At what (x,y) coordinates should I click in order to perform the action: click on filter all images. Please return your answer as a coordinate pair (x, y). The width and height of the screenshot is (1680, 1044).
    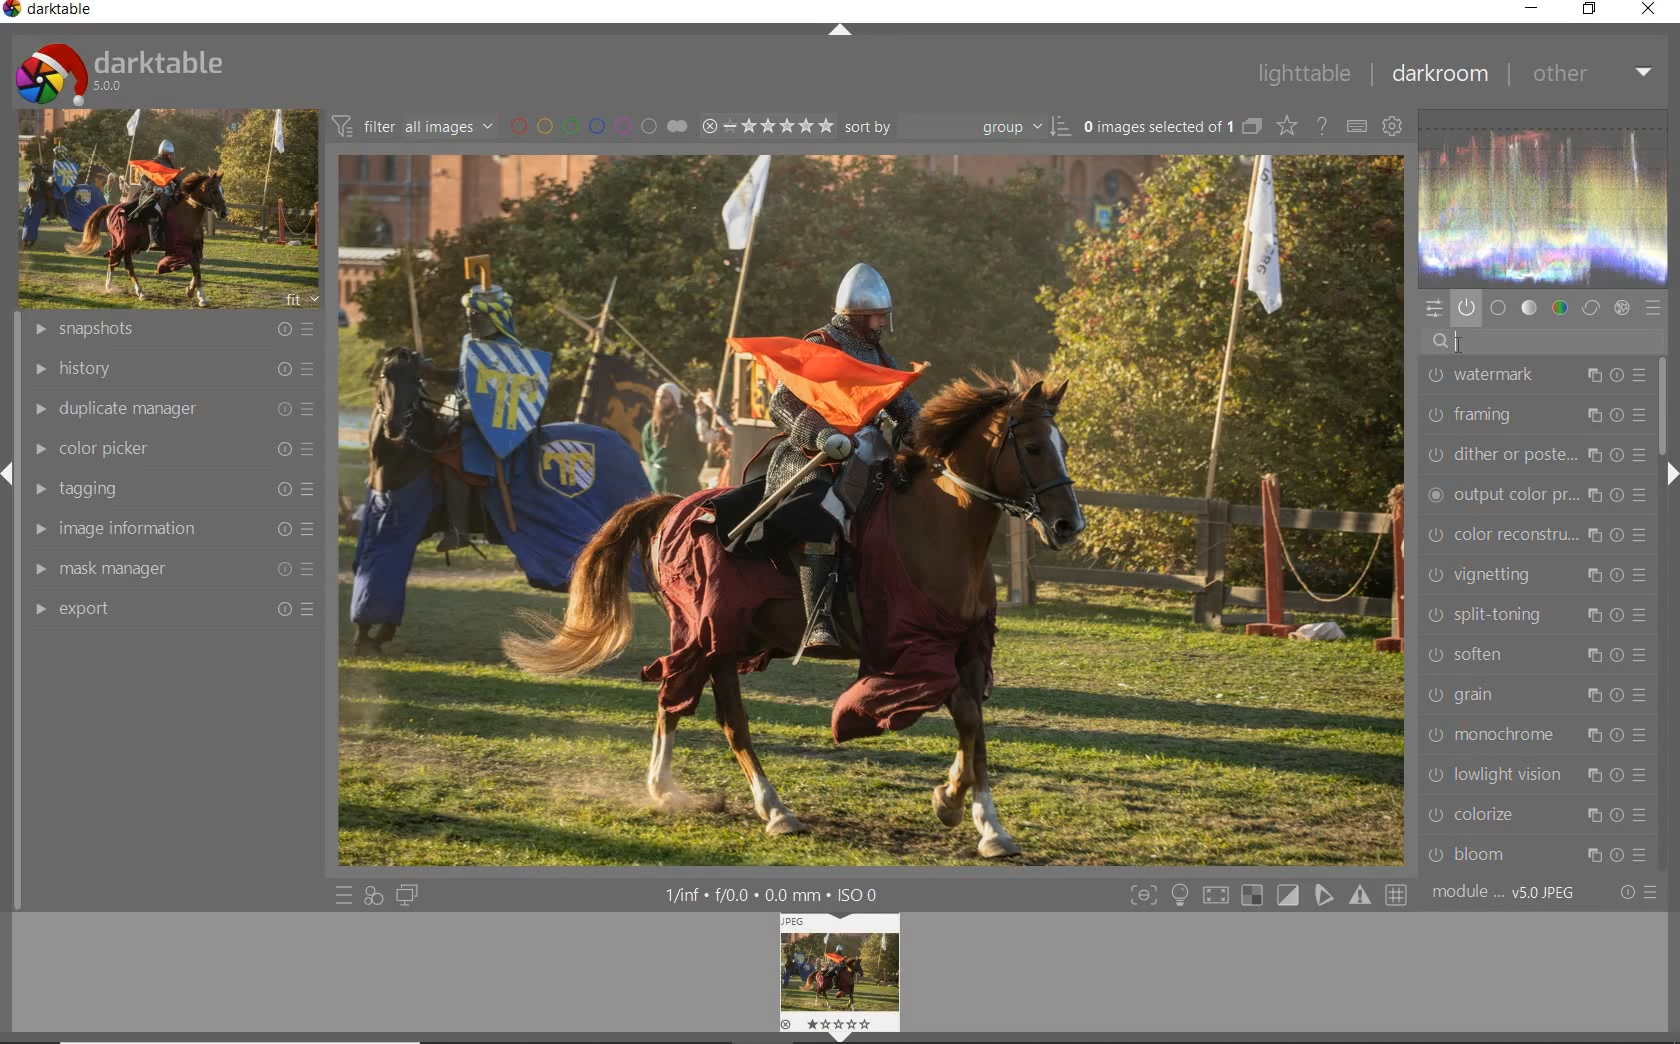
    Looking at the image, I should click on (414, 126).